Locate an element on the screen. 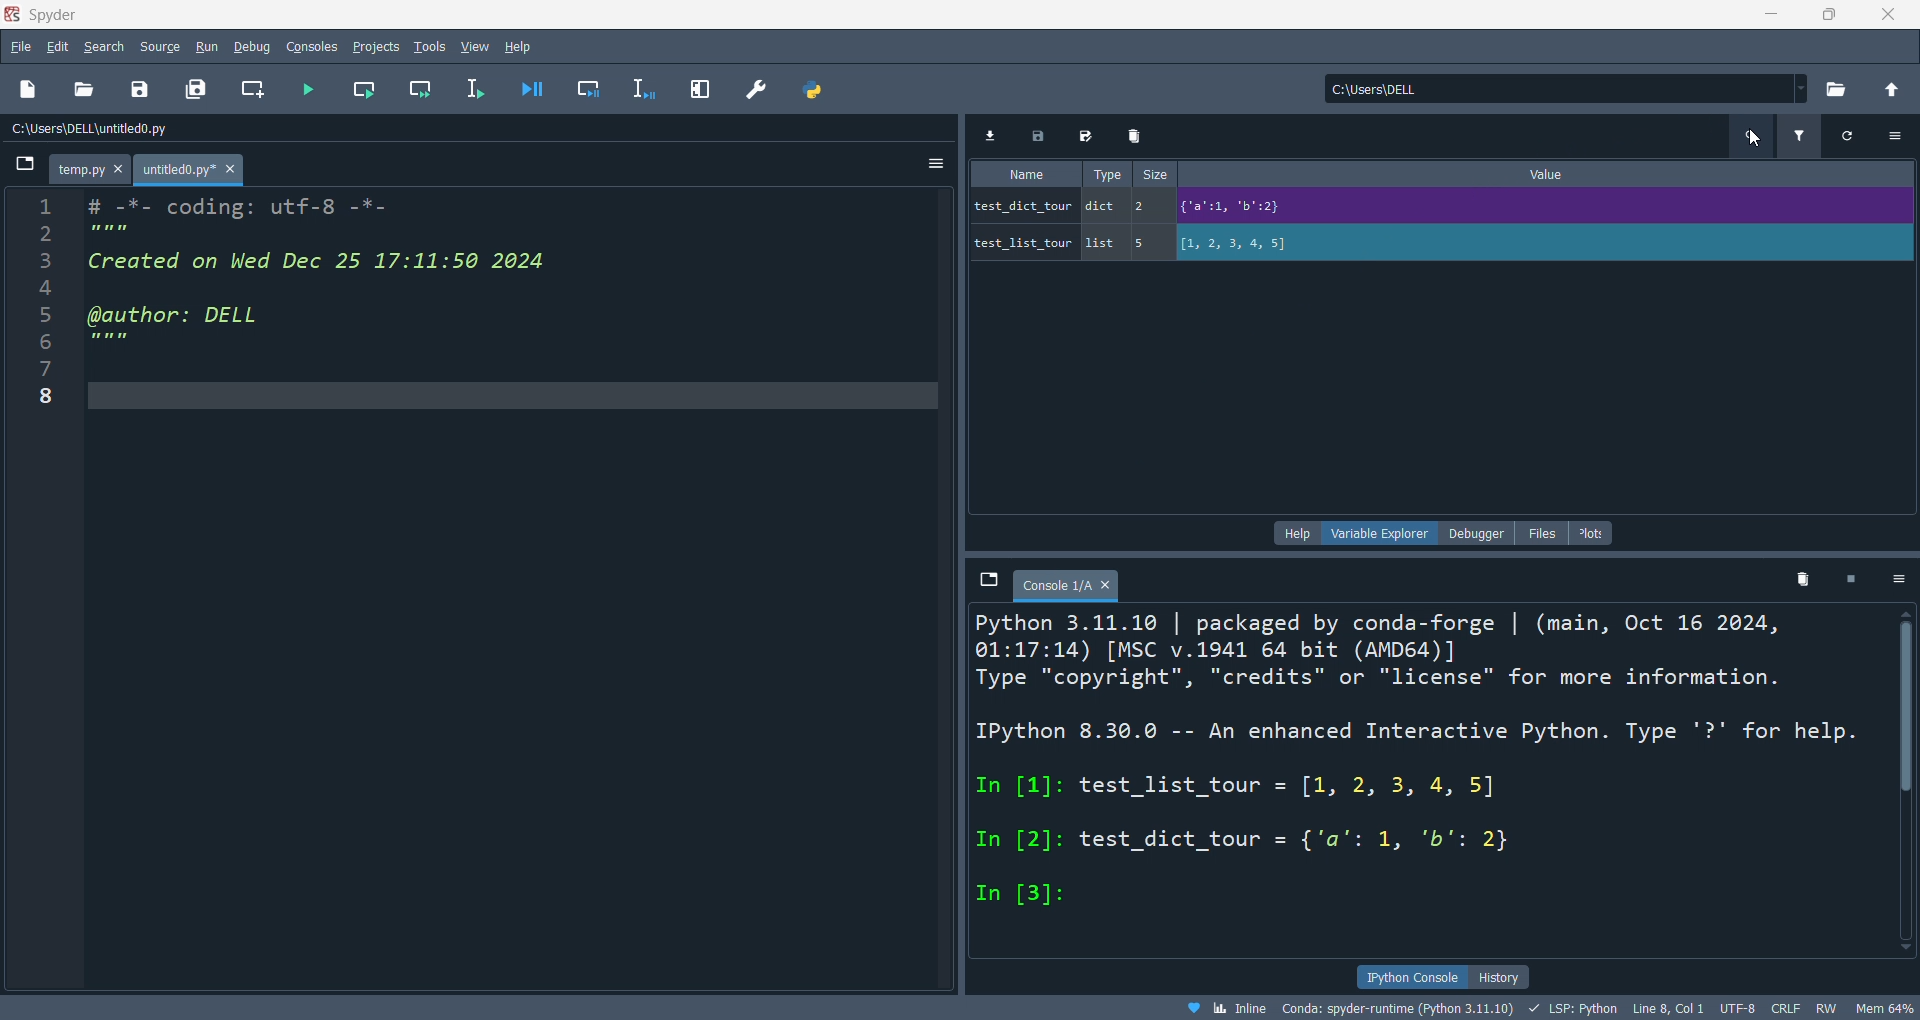  browse tabs is located at coordinates (23, 166).